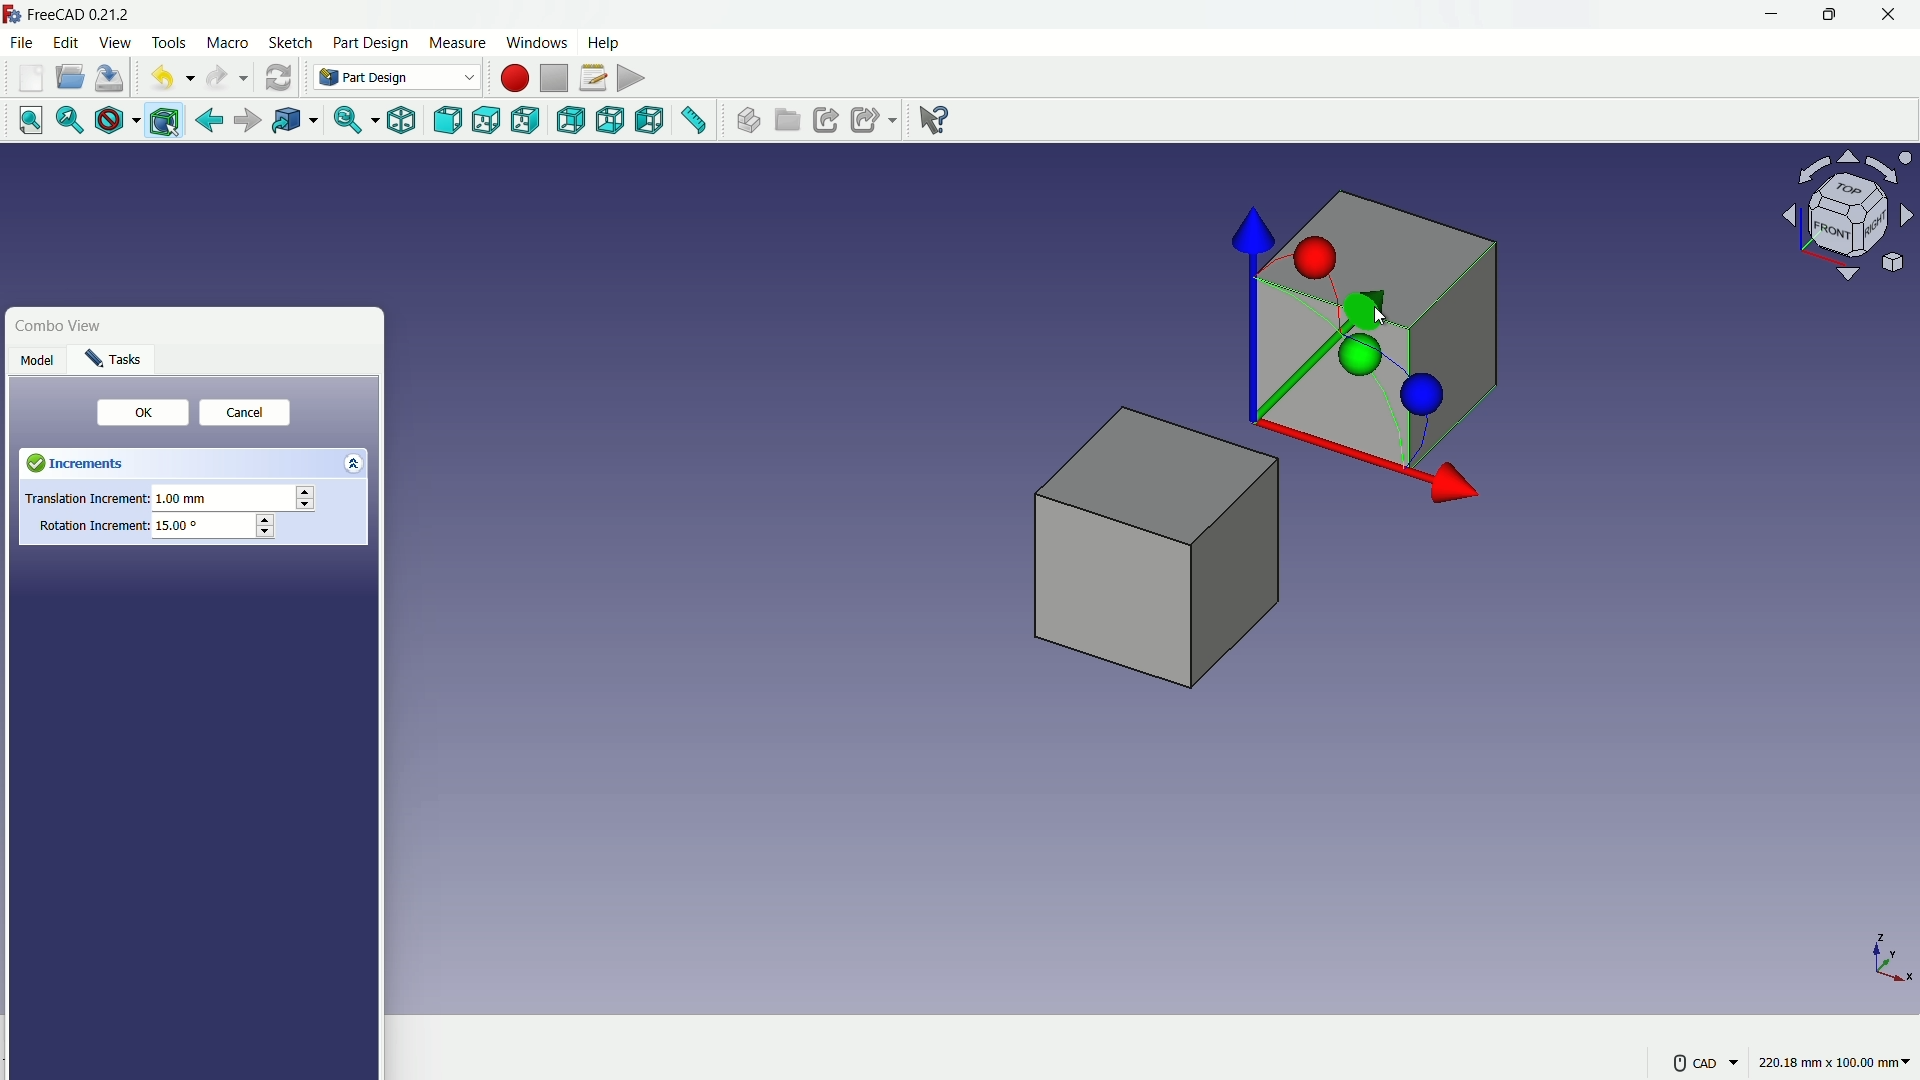  Describe the element at coordinates (167, 79) in the screenshot. I see `undo` at that location.